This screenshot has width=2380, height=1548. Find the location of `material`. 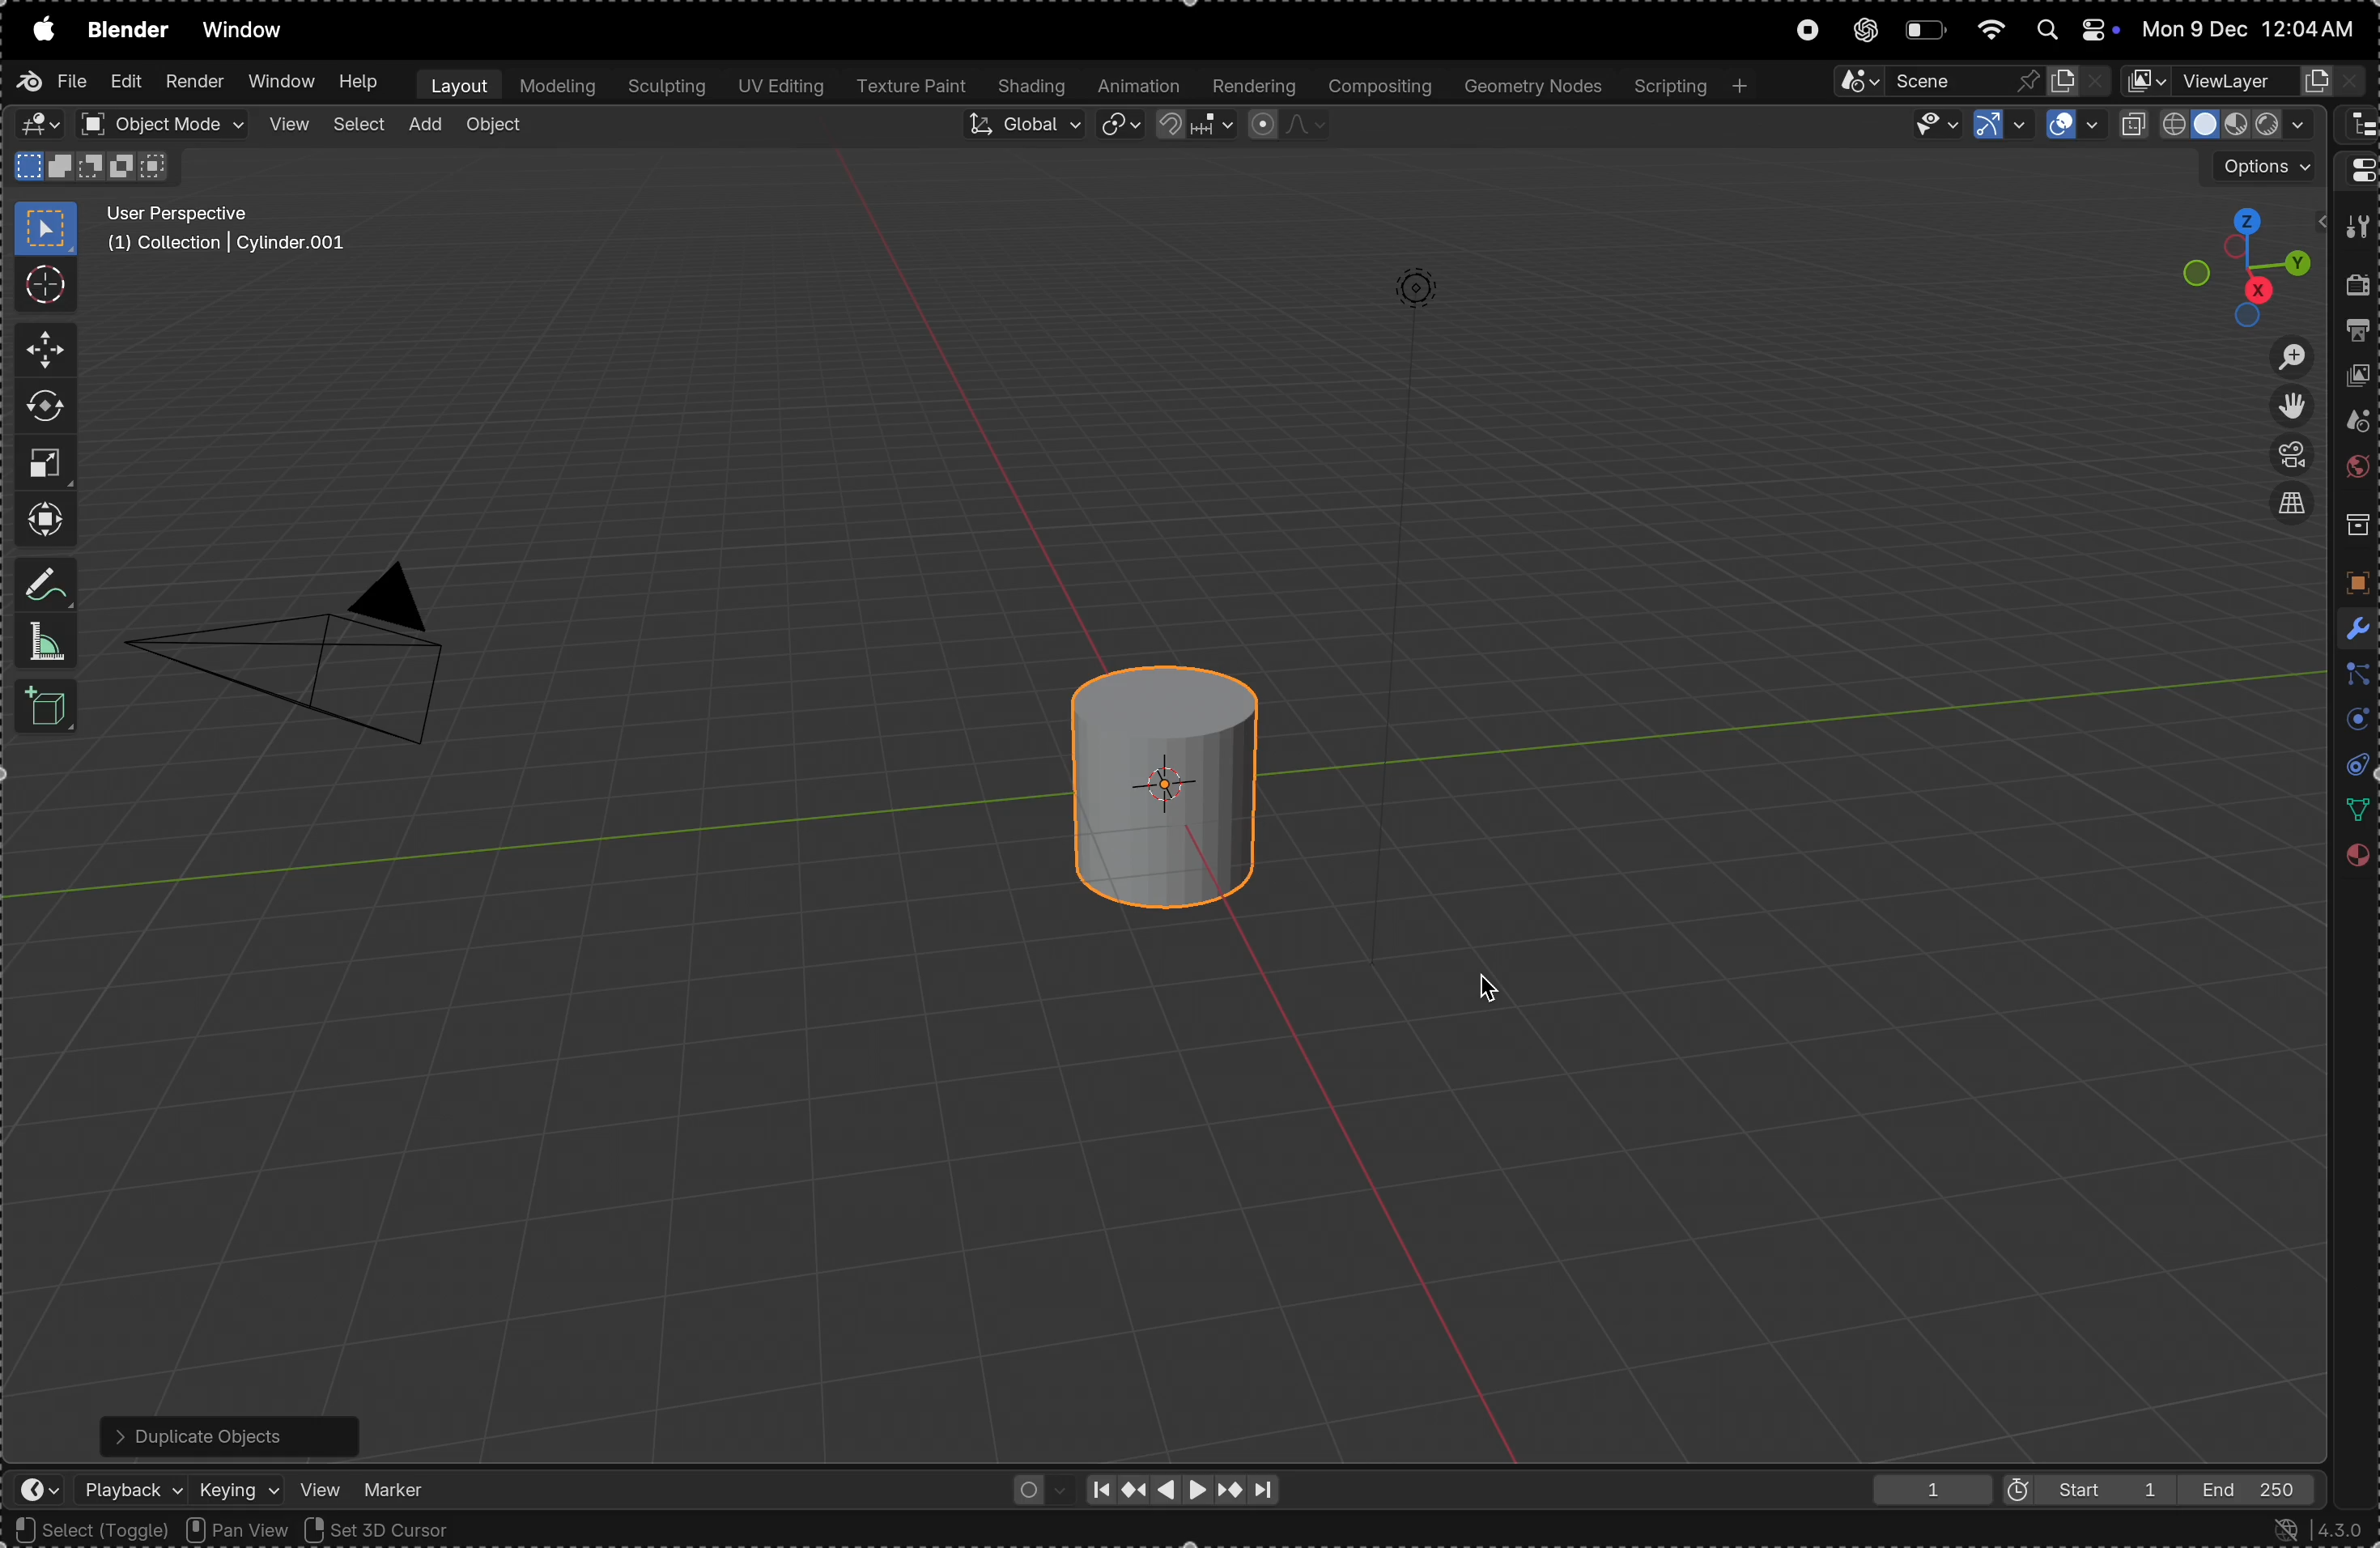

material is located at coordinates (2355, 862).